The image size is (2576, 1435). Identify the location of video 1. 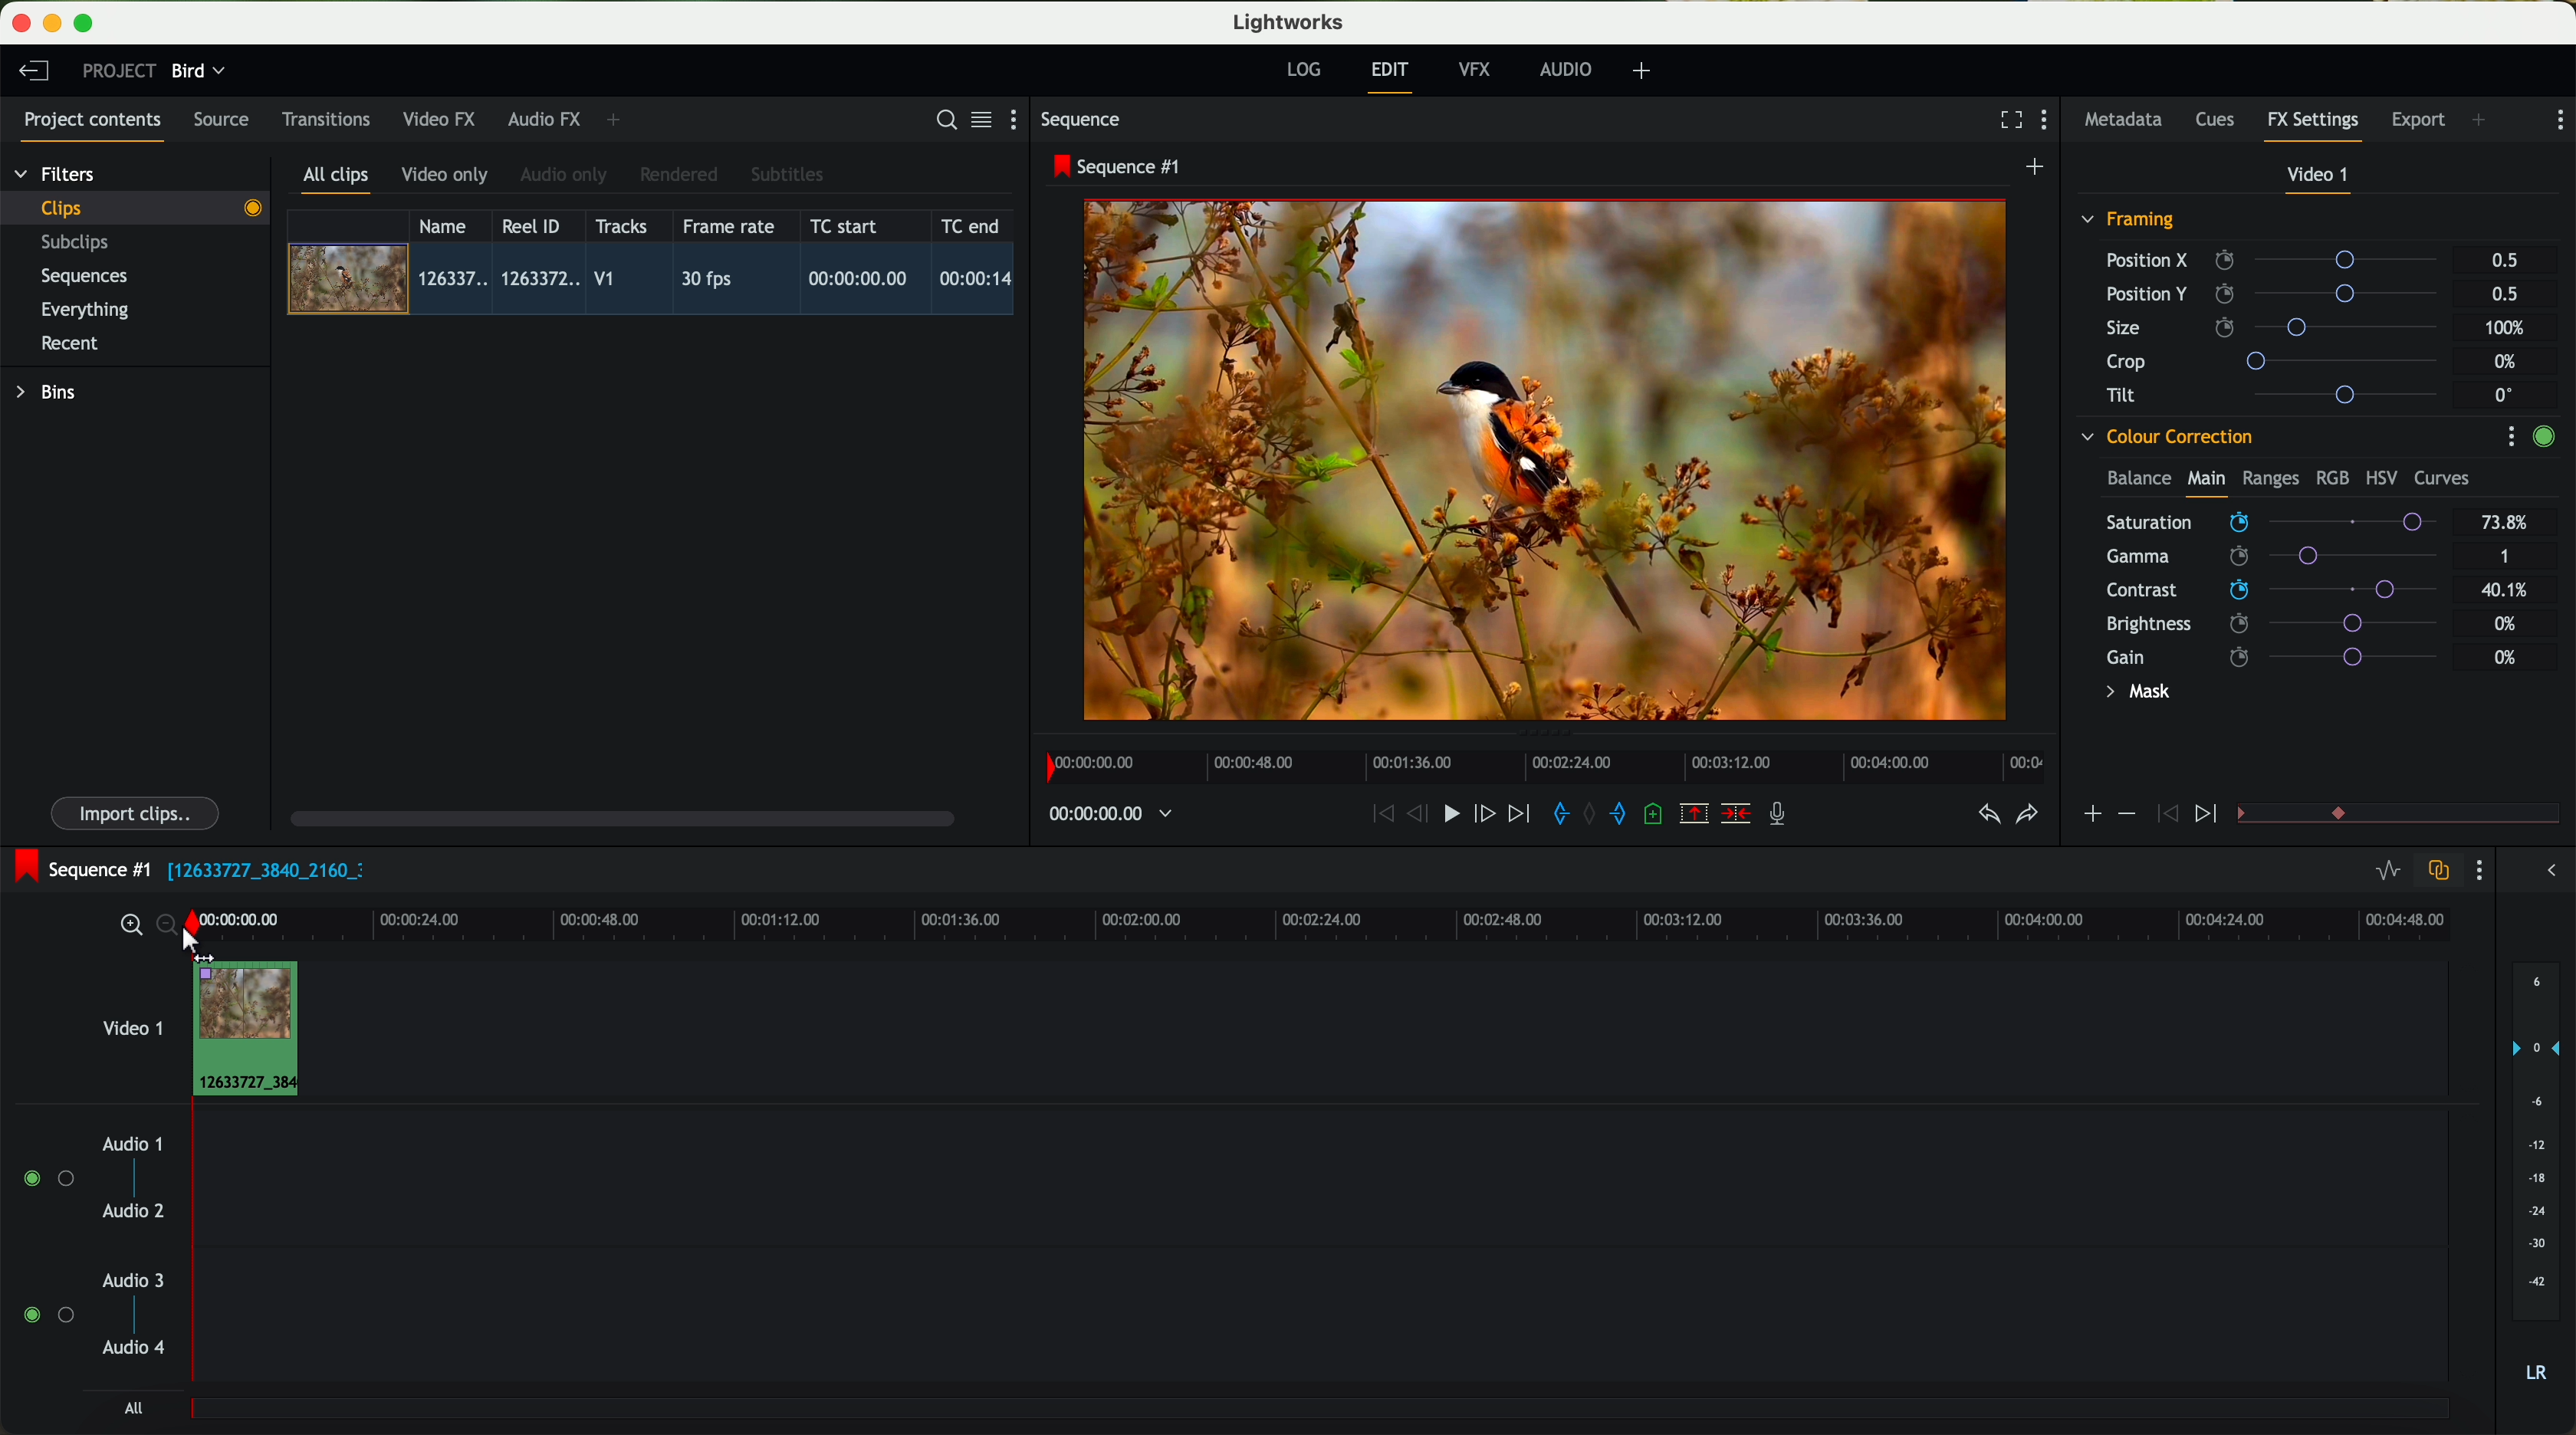
(2320, 179).